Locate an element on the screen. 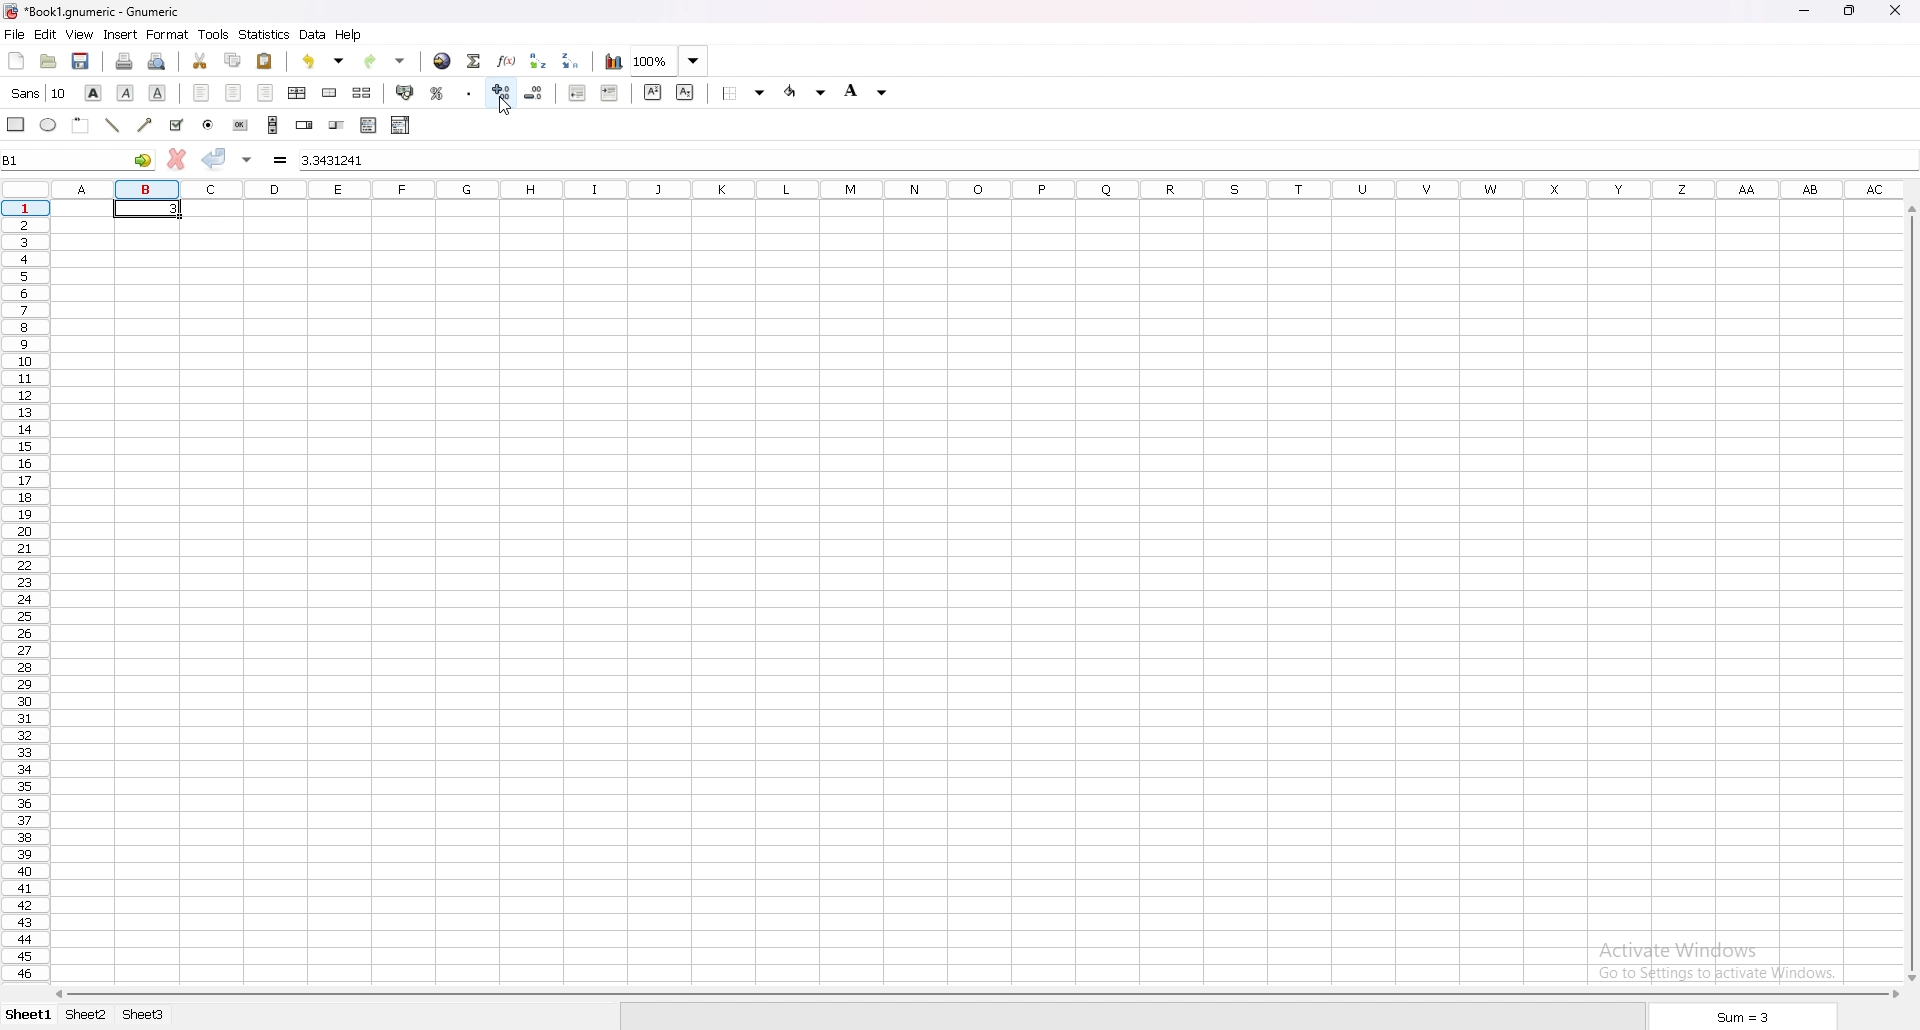 The width and height of the screenshot is (1920, 1030). font is located at coordinates (38, 92).